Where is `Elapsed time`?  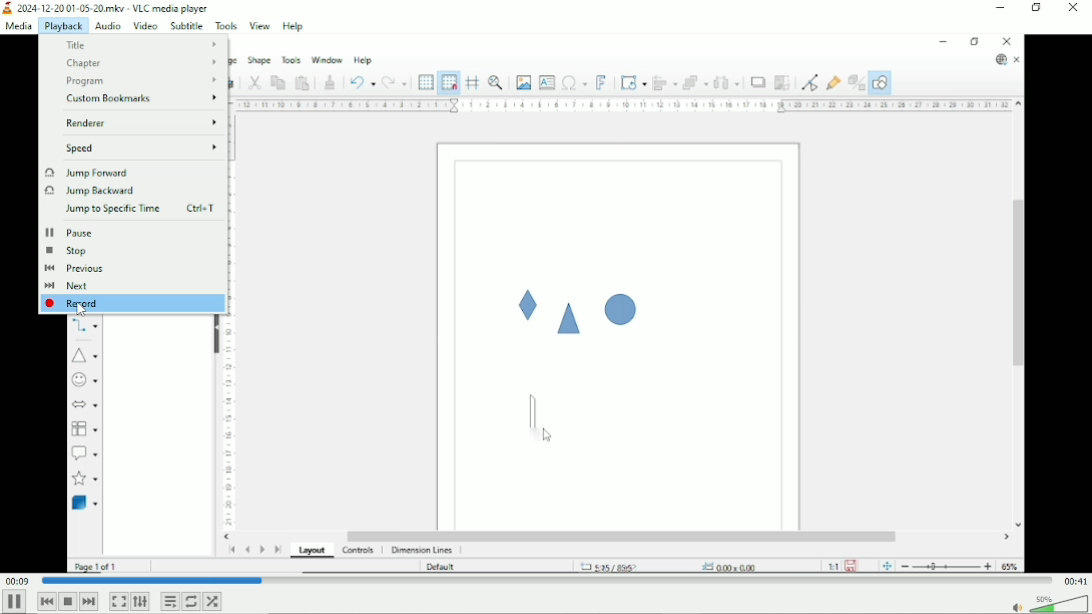
Elapsed time is located at coordinates (17, 580).